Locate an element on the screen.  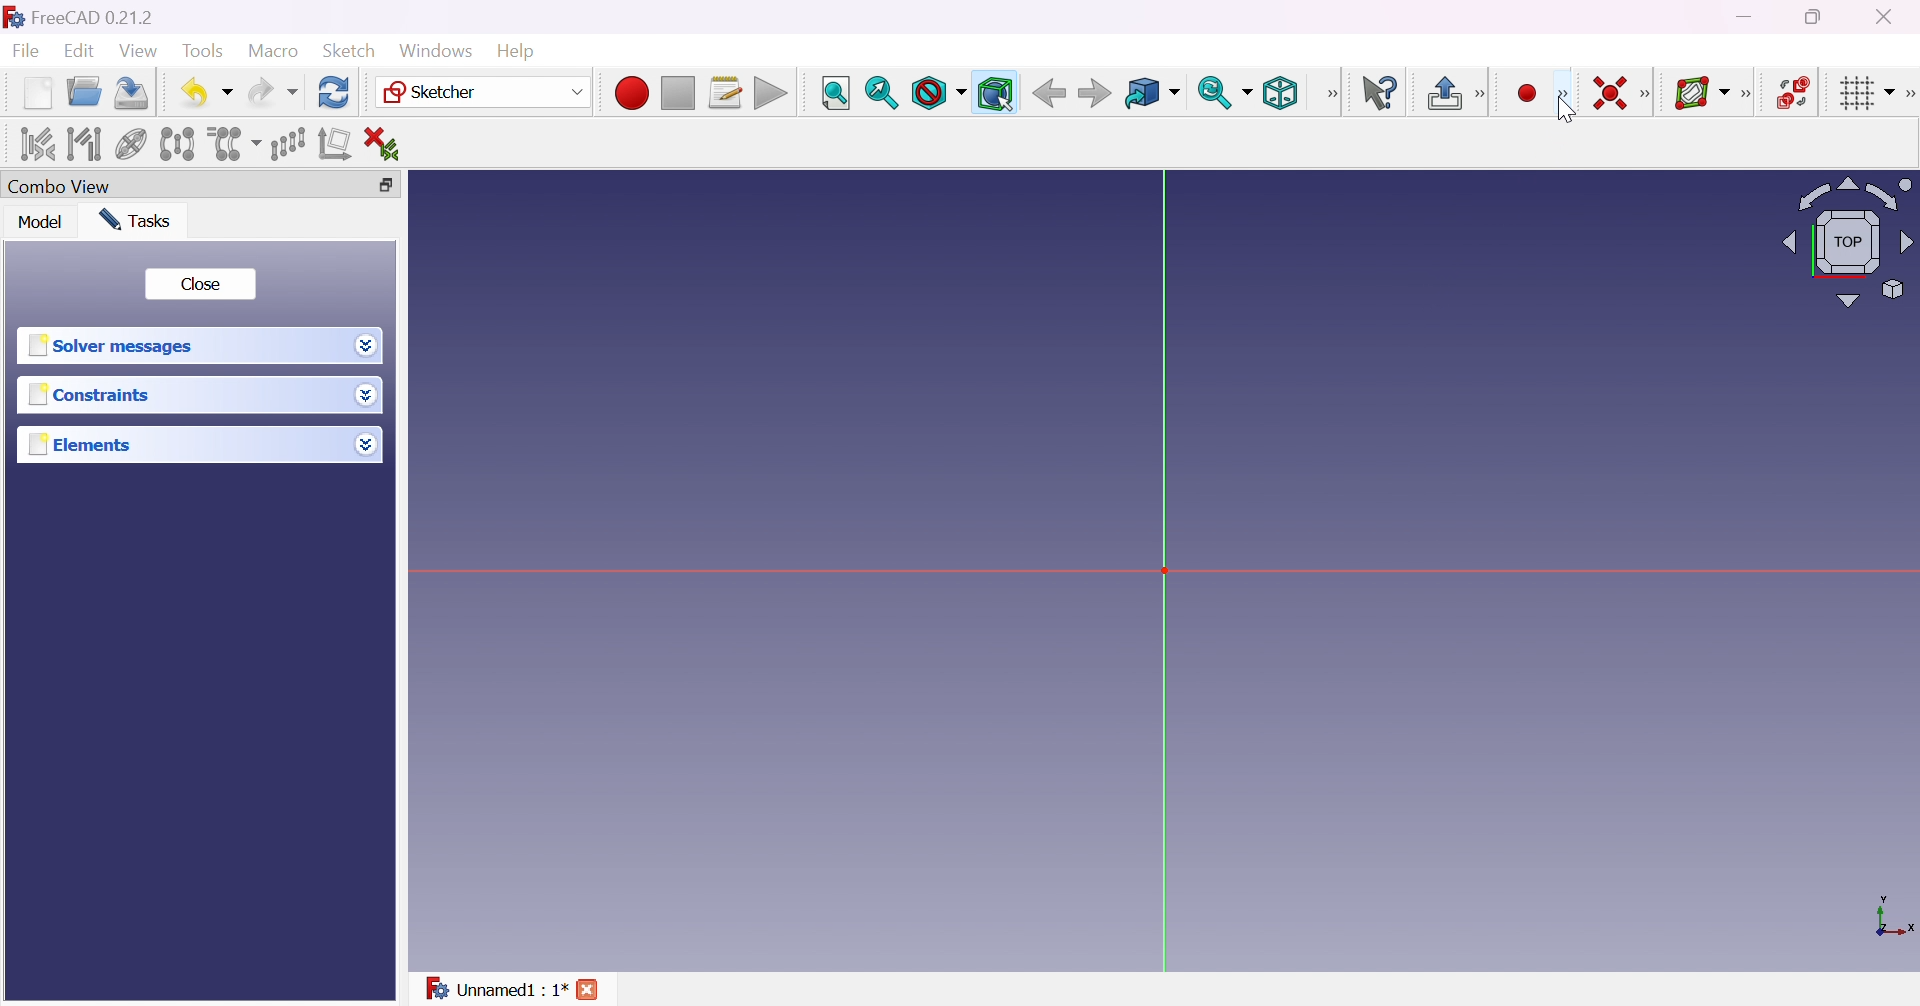
Drop is located at coordinates (369, 397).